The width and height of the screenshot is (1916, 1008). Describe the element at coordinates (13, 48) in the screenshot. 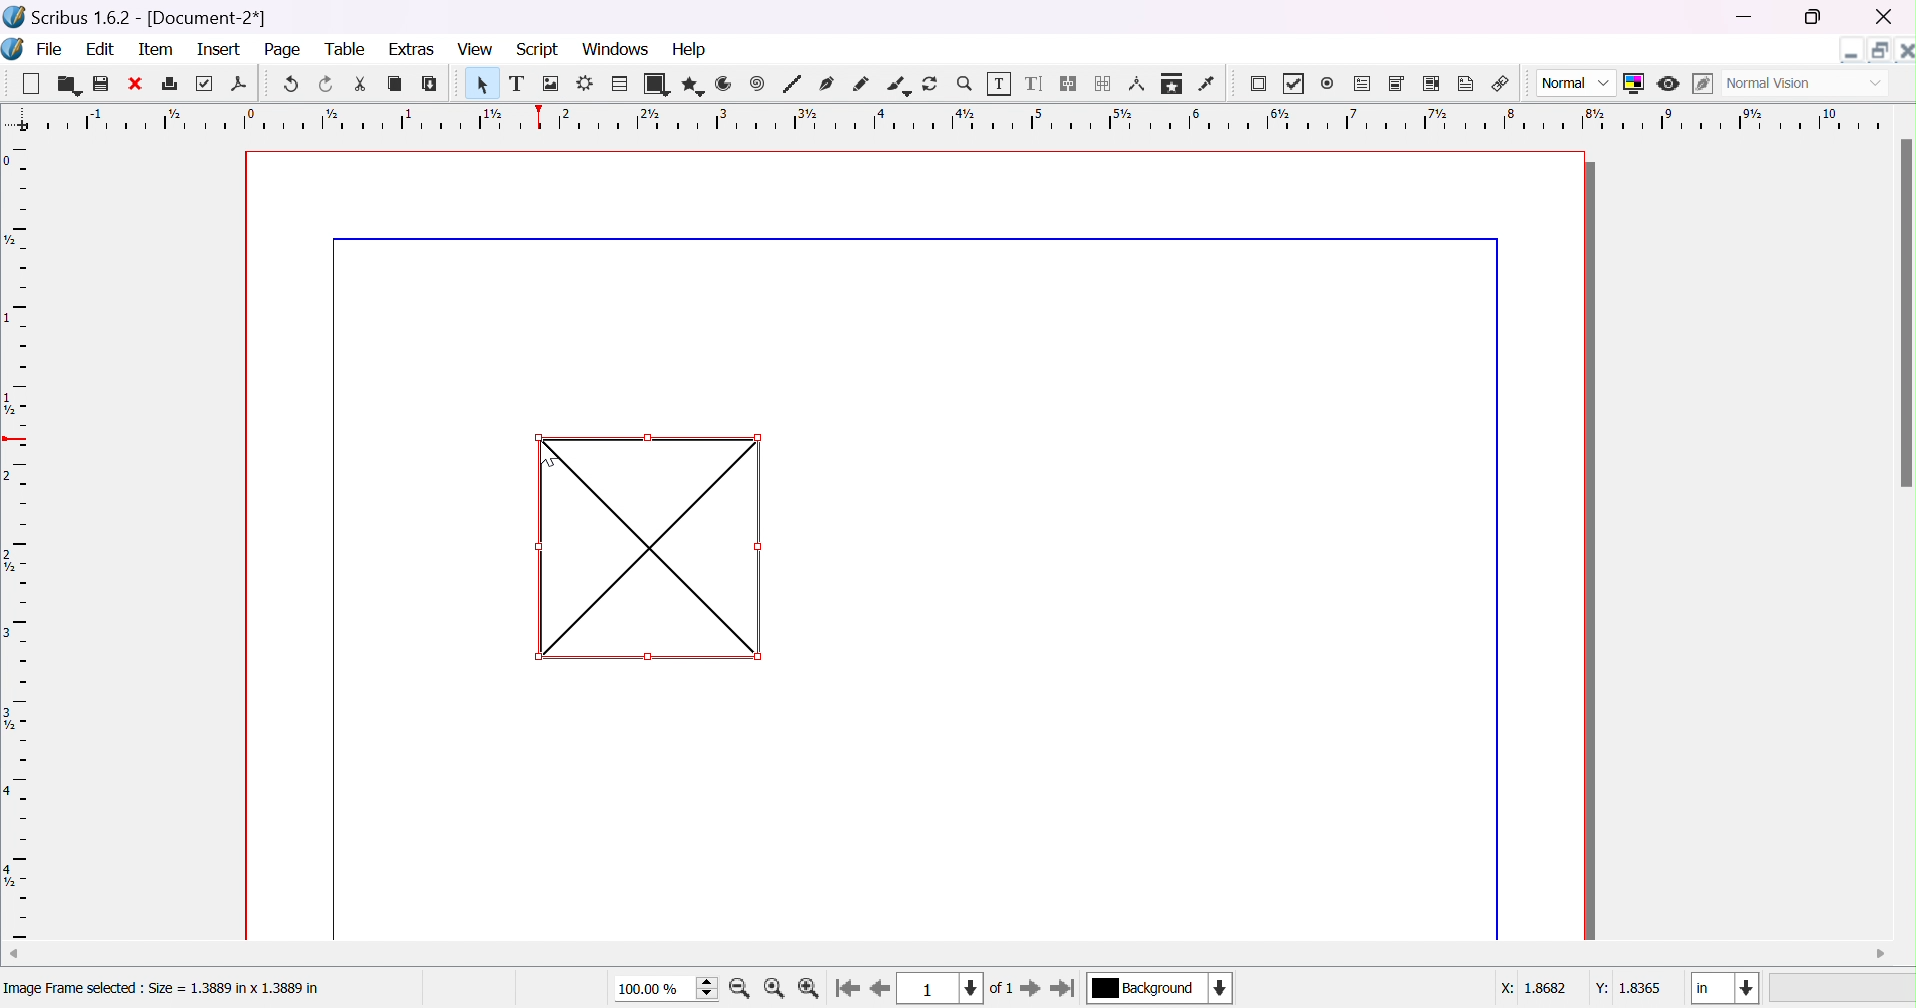

I see `scribus icon` at that location.